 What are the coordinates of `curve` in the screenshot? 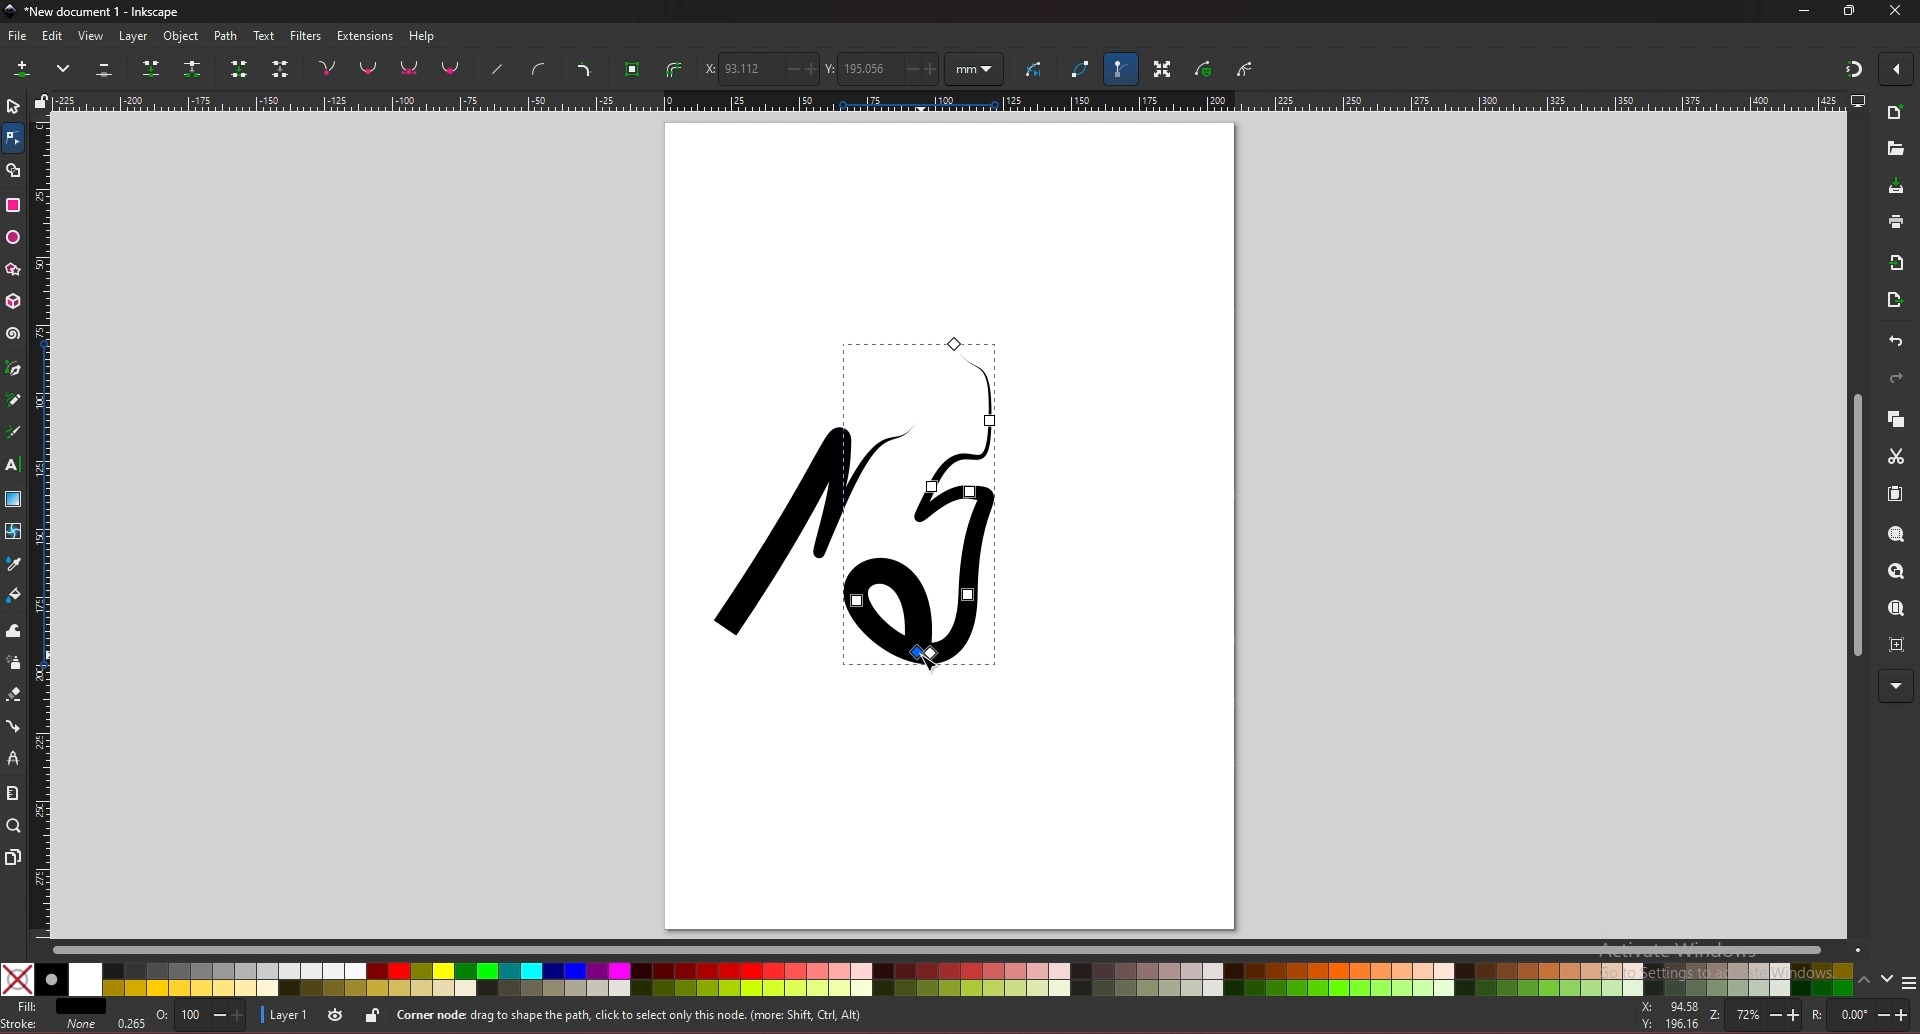 It's located at (1037, 66).